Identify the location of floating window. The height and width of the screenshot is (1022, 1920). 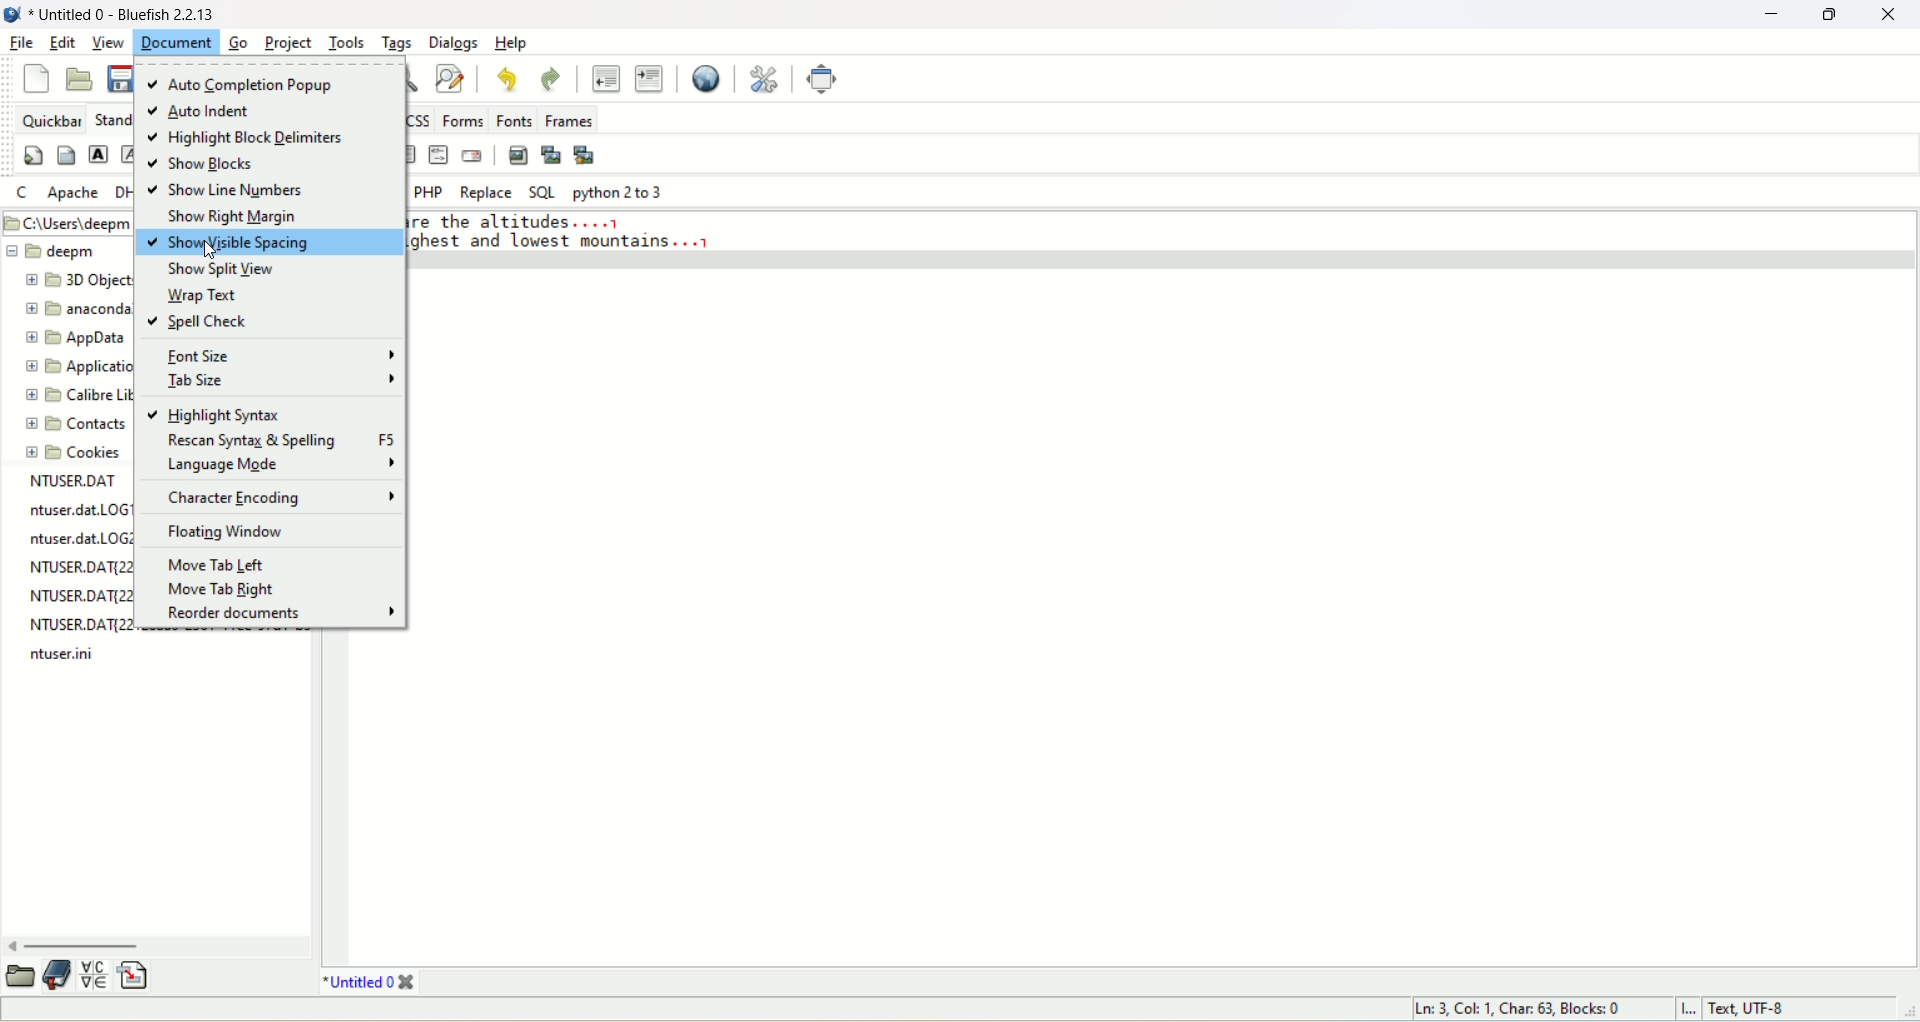
(230, 531).